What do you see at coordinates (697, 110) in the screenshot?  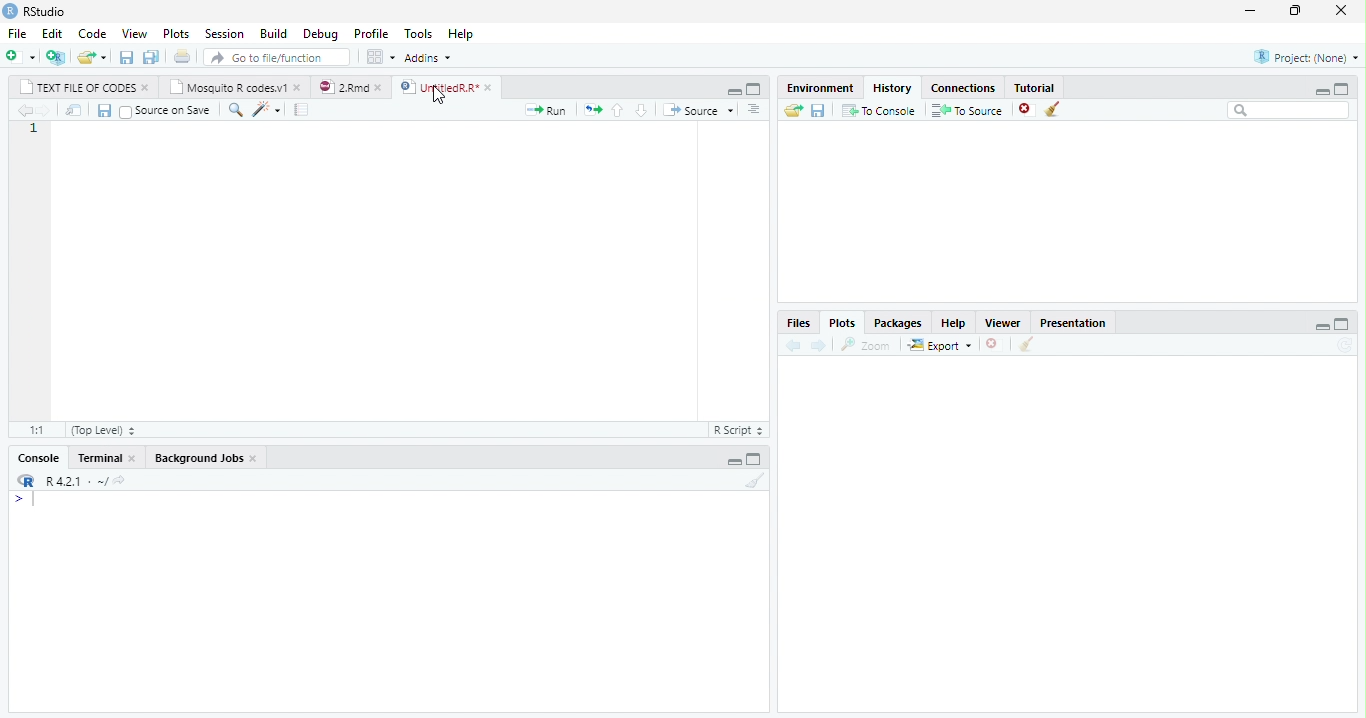 I see `source` at bounding box center [697, 110].